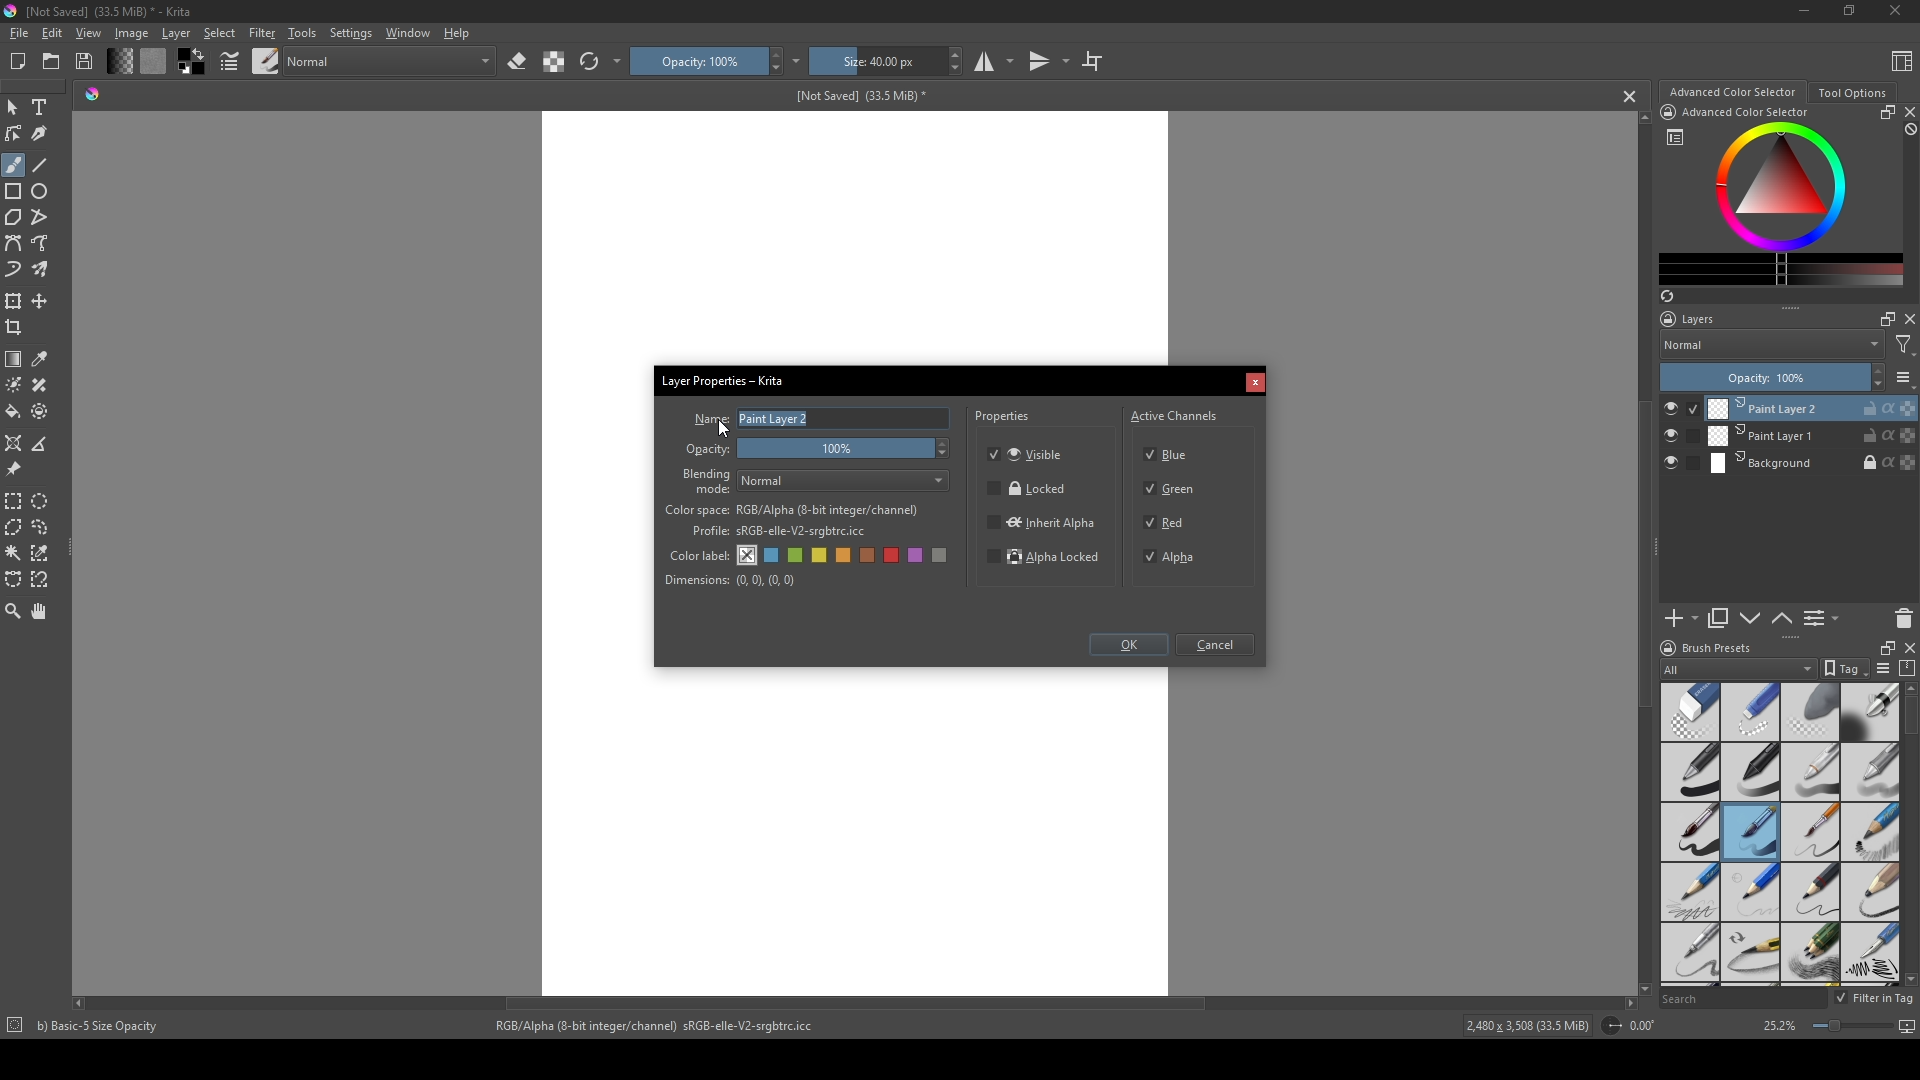  Describe the element at coordinates (1882, 668) in the screenshot. I see `list` at that location.